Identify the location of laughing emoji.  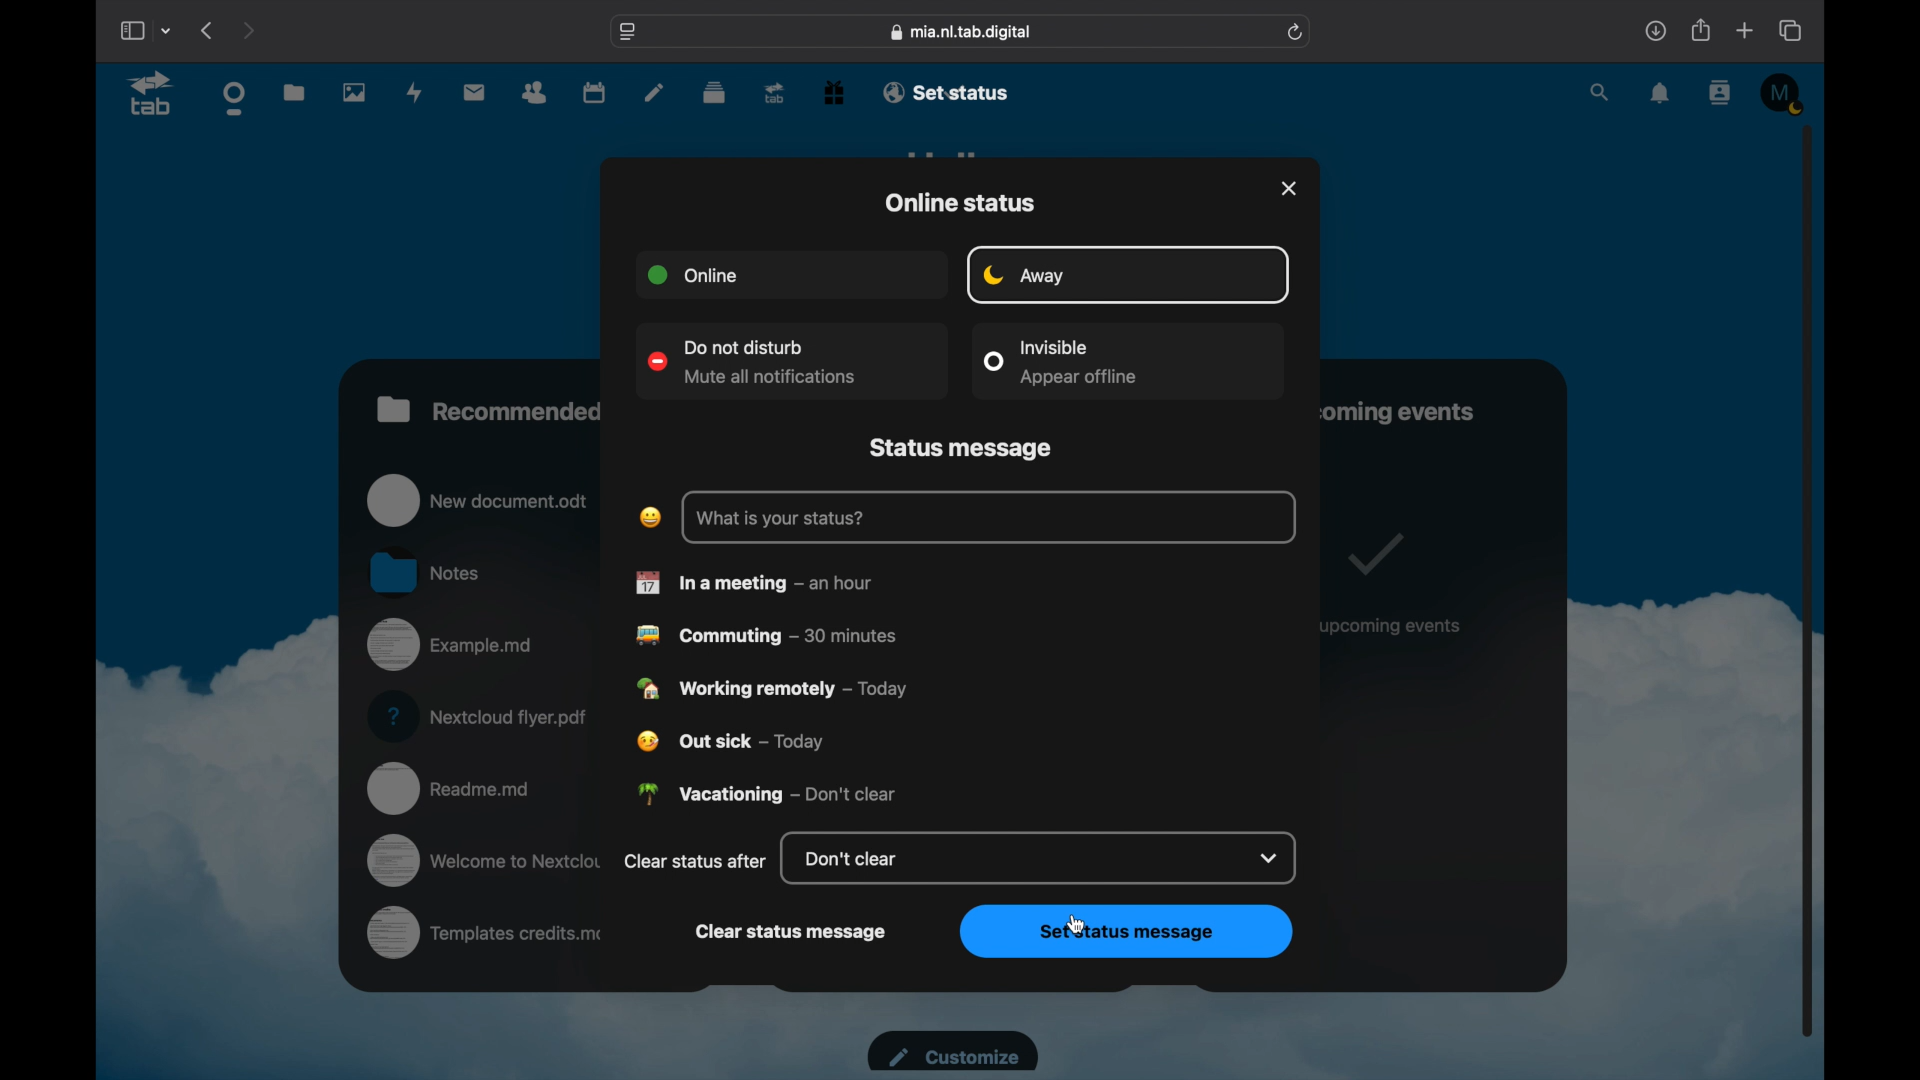
(649, 516).